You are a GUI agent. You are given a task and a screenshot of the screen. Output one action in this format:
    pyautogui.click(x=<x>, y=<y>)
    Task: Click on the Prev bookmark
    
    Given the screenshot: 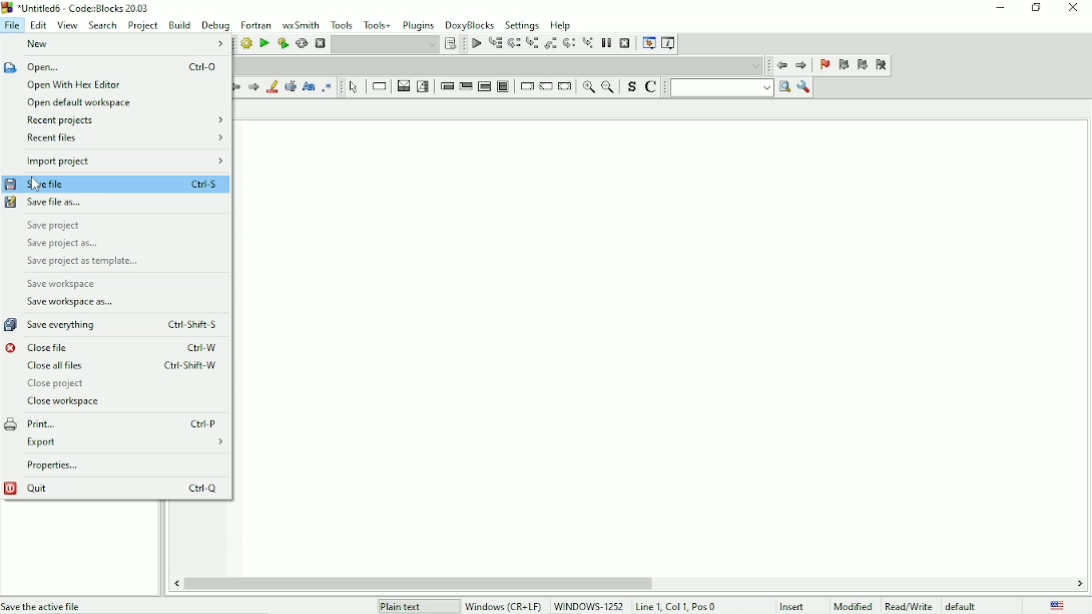 What is the action you would take?
    pyautogui.click(x=843, y=65)
    